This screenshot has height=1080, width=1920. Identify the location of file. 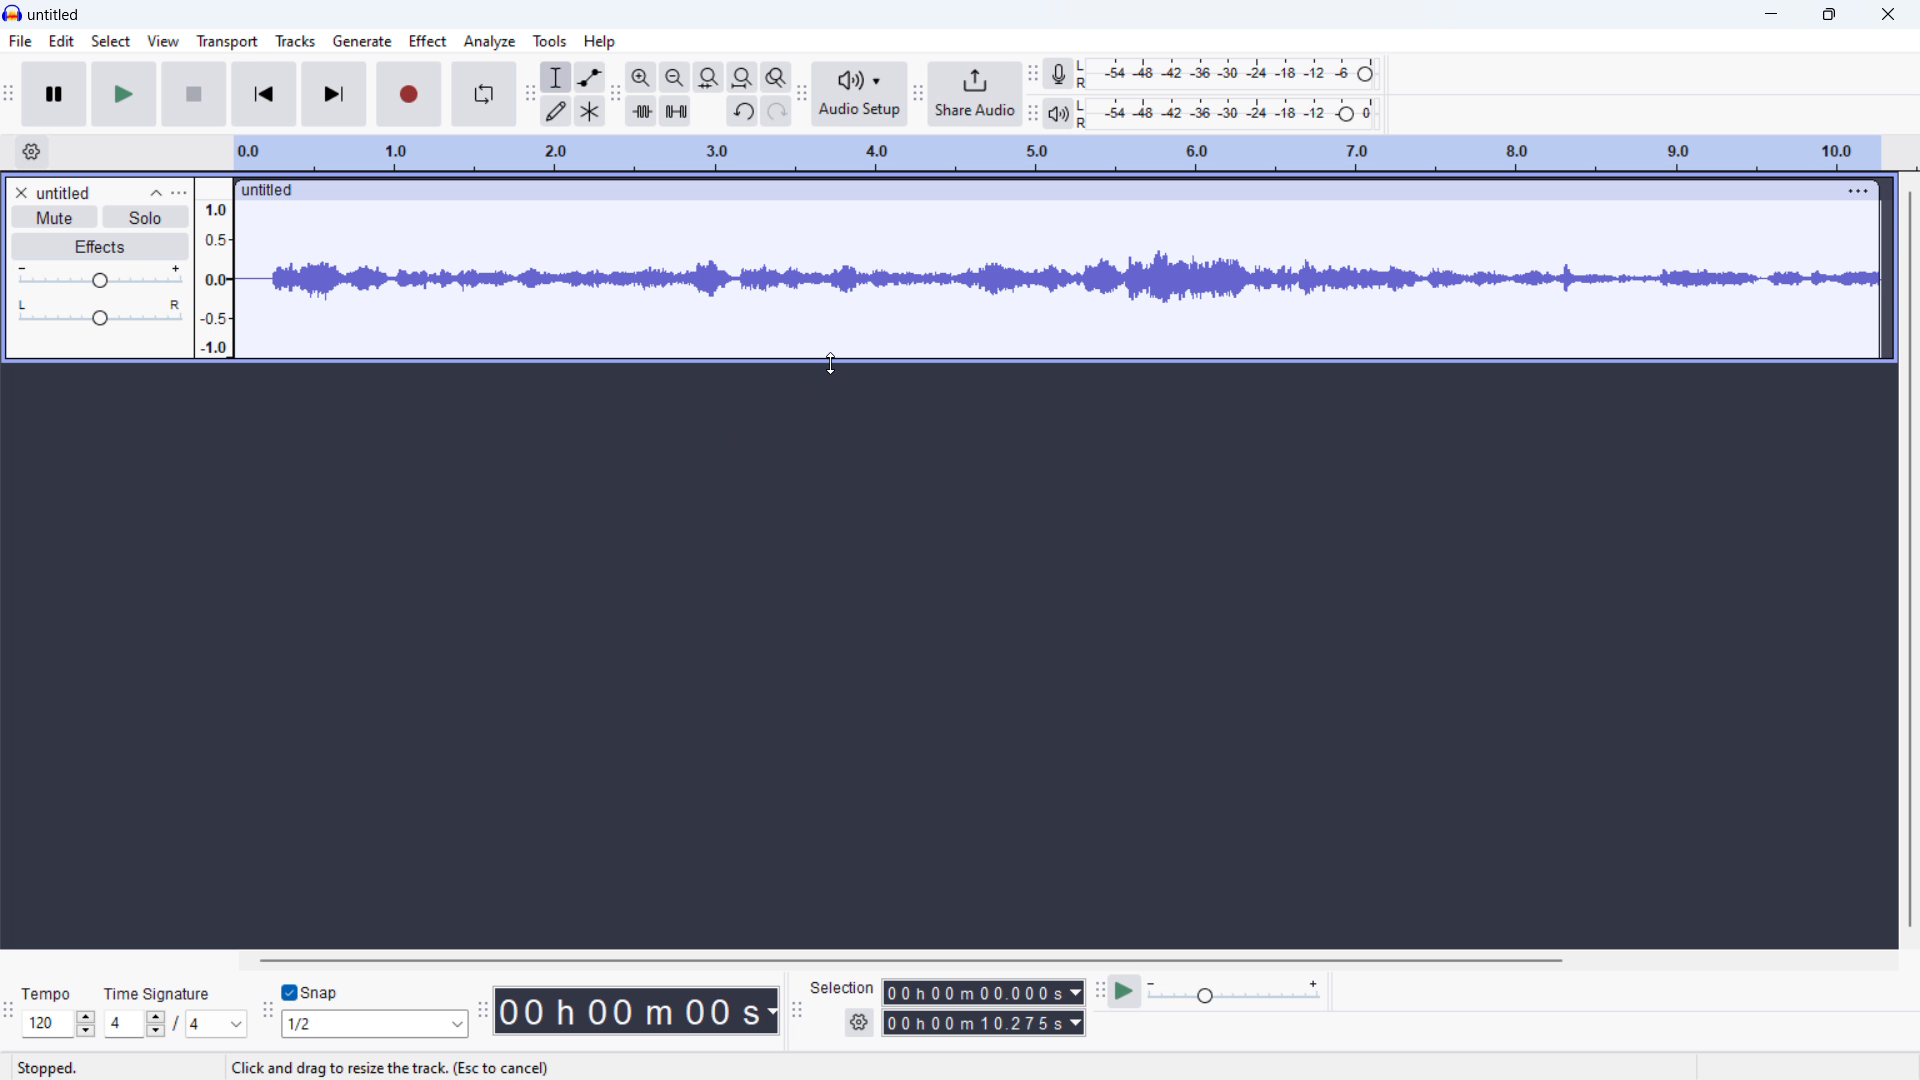
(21, 41).